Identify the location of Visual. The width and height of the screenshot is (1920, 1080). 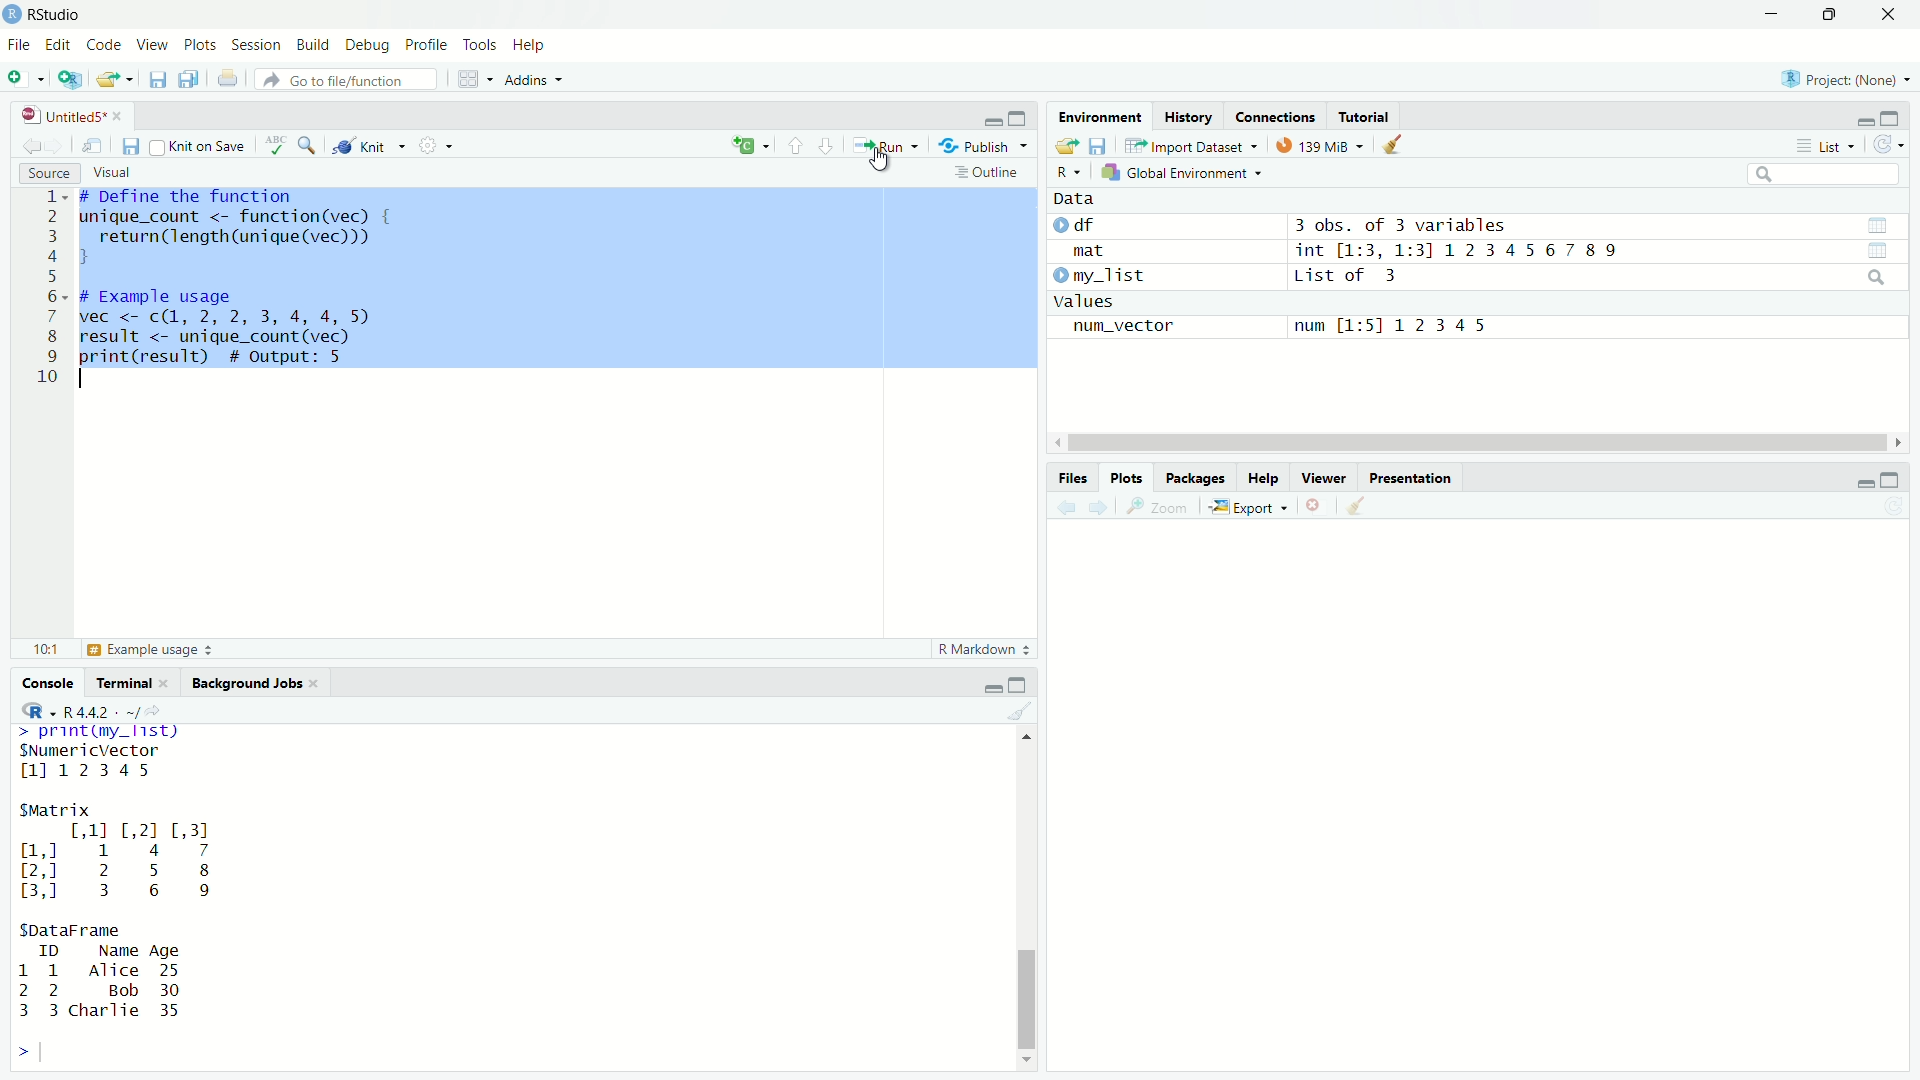
(115, 172).